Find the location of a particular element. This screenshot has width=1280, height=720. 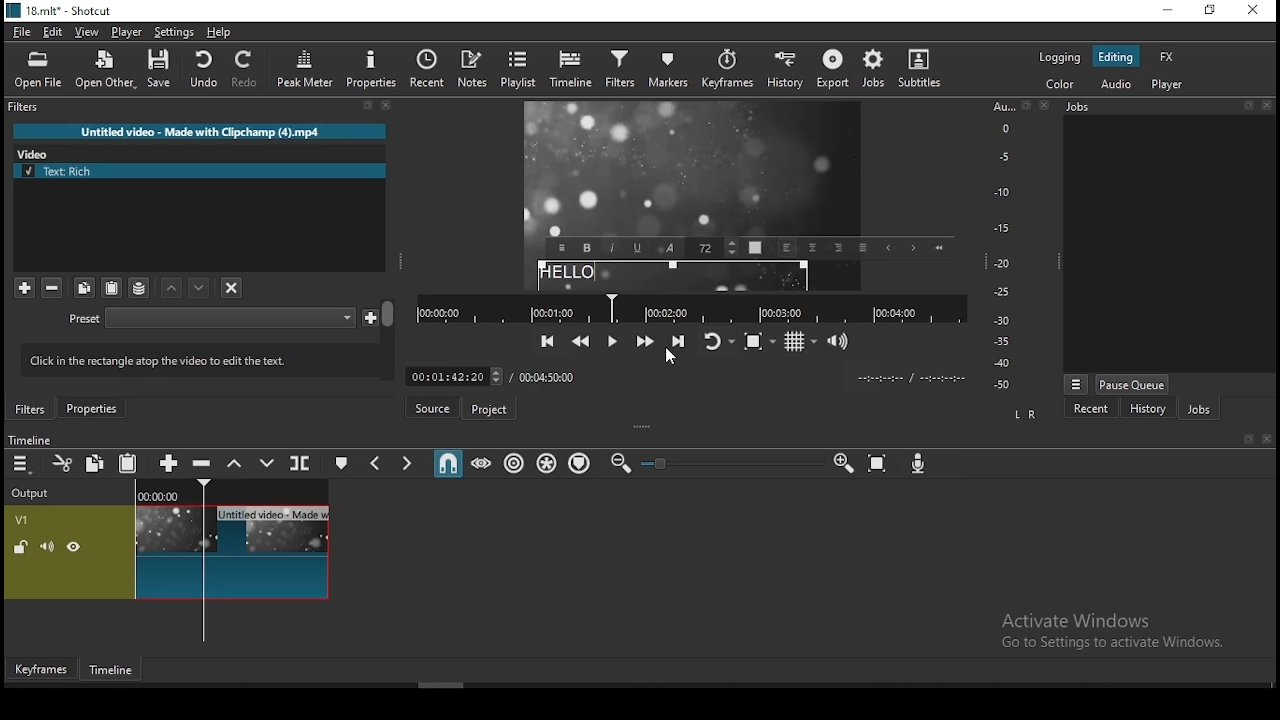

play quickly forwards is located at coordinates (647, 340).